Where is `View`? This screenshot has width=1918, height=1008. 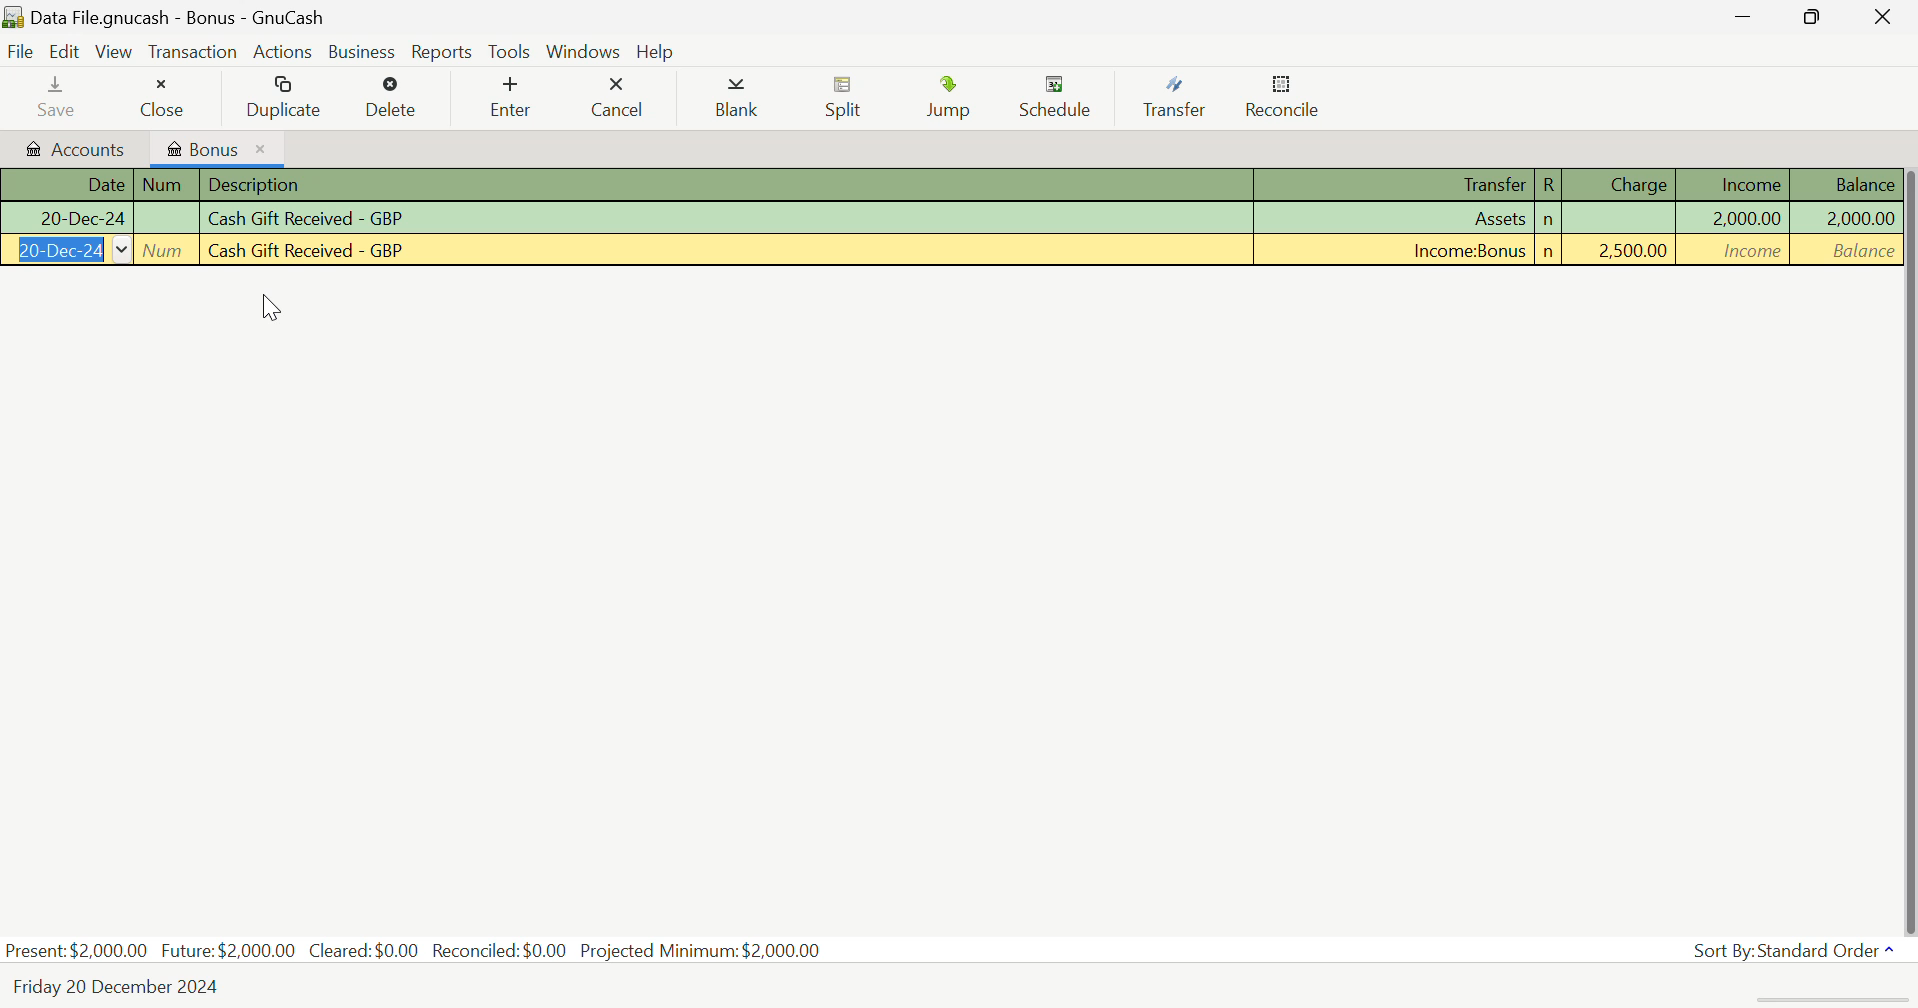 View is located at coordinates (115, 50).